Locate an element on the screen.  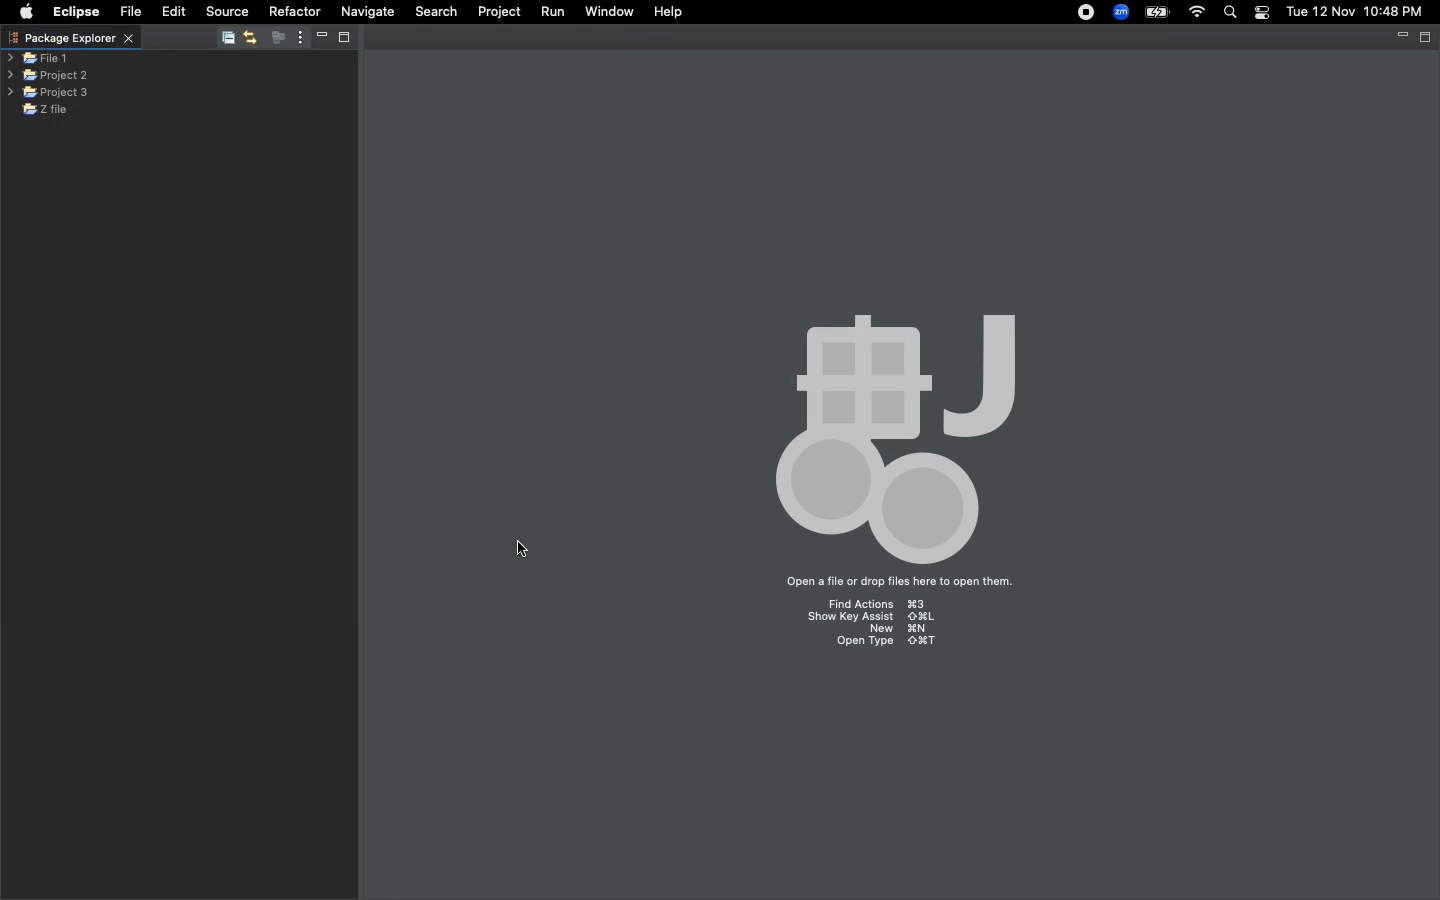
Navigate back/forward is located at coordinates (253, 37).